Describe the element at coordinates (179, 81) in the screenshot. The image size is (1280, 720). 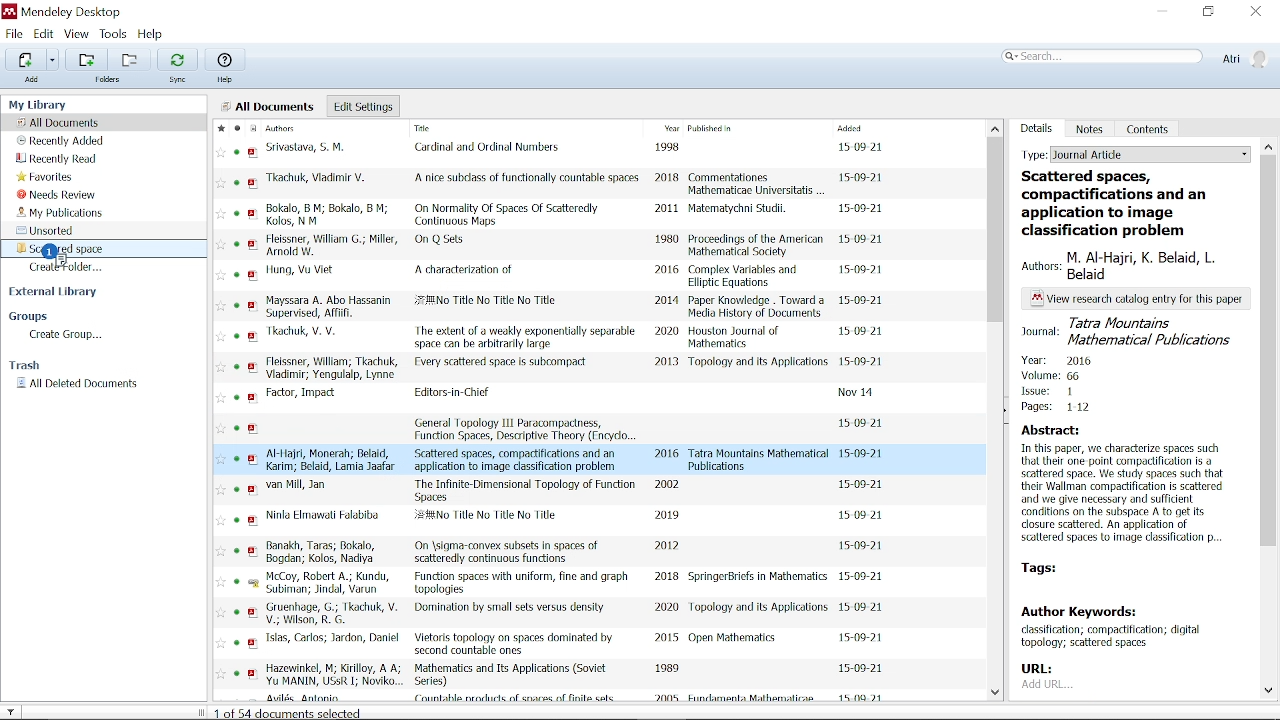
I see `sync` at that location.